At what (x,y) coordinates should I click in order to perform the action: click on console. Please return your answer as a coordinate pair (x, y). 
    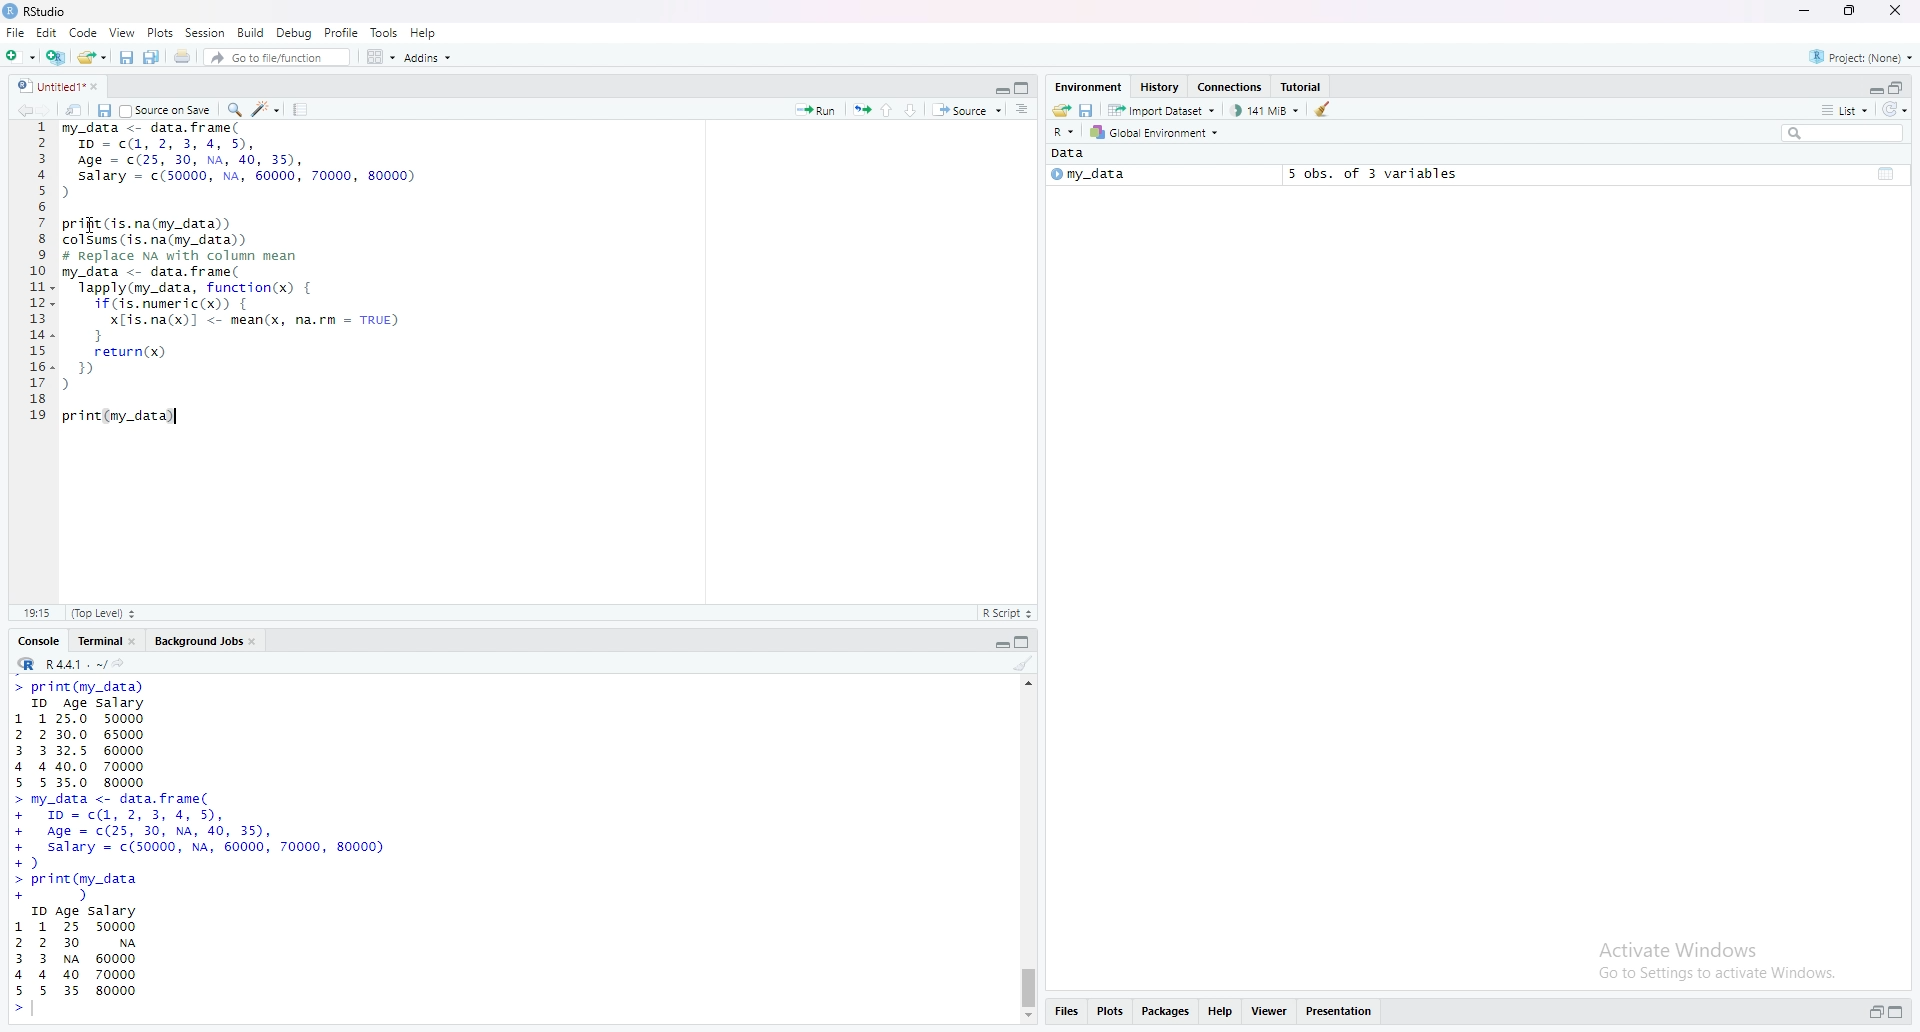
    Looking at the image, I should click on (41, 642).